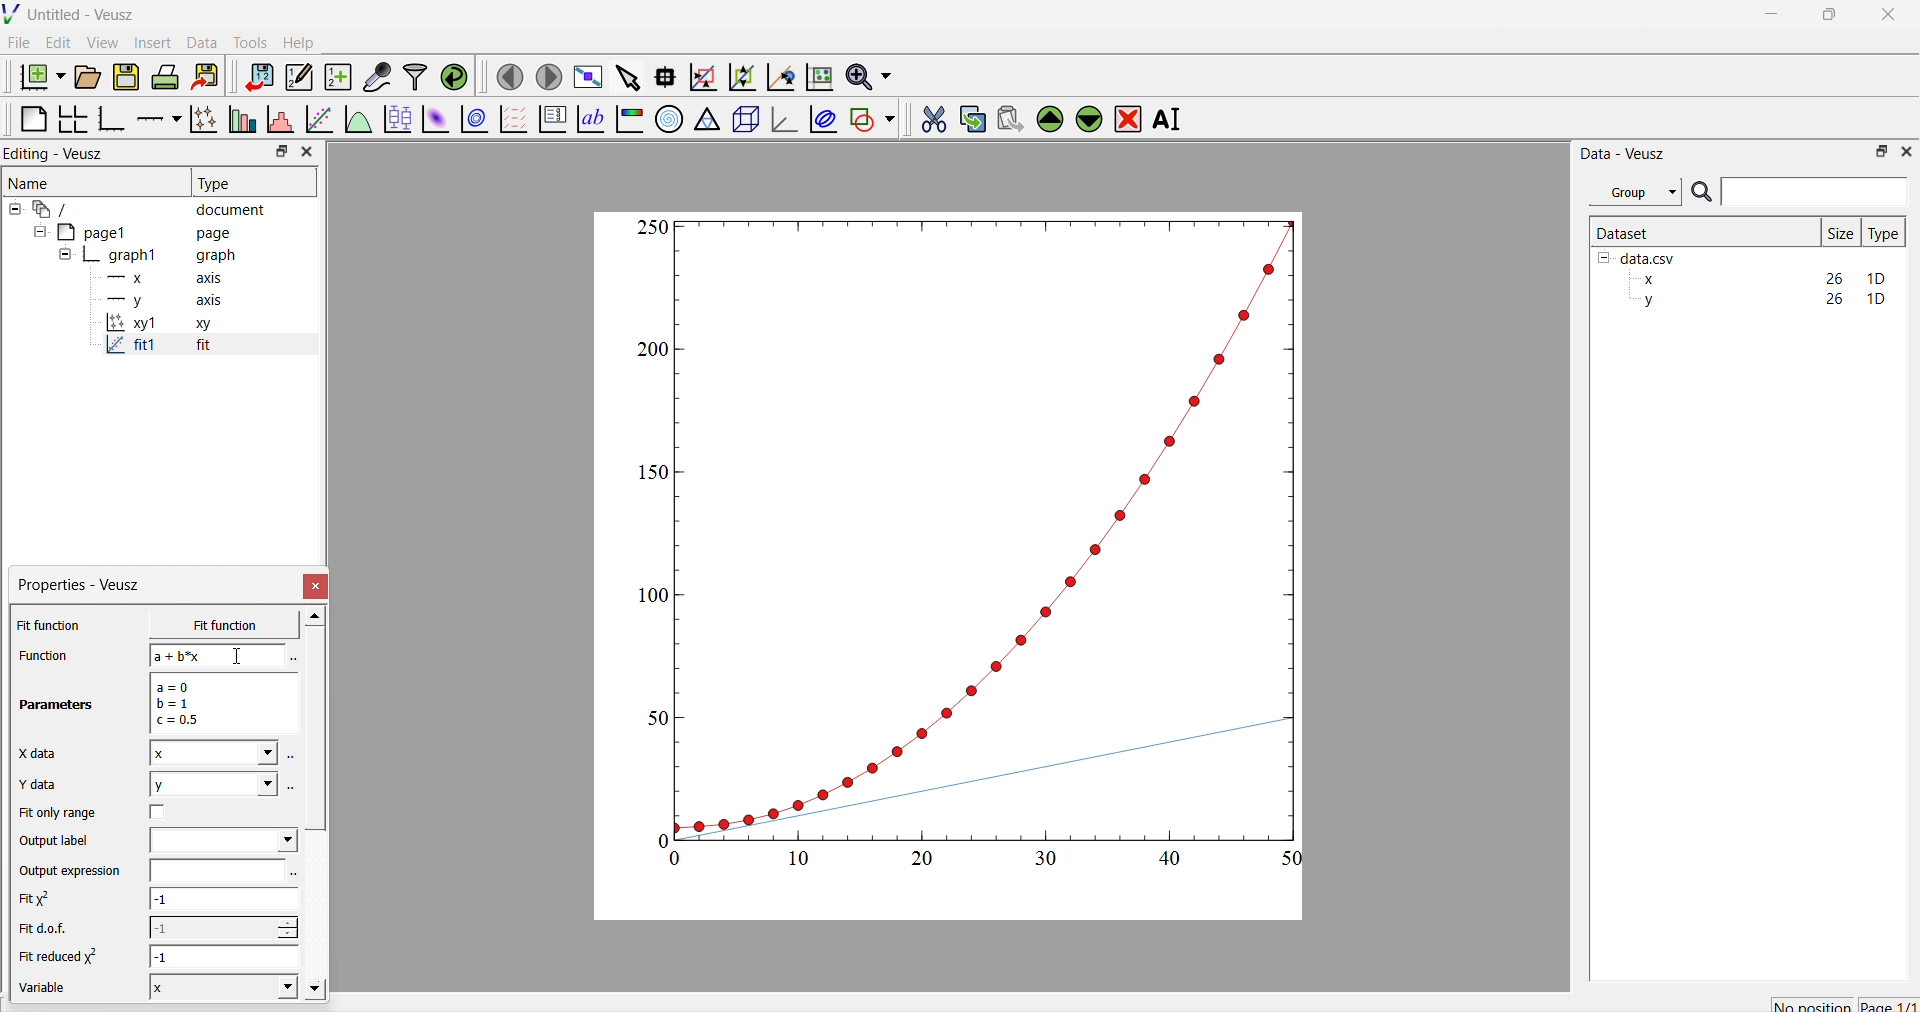 The width and height of the screenshot is (1920, 1012). What do you see at coordinates (927, 116) in the screenshot?
I see `Cut` at bounding box center [927, 116].